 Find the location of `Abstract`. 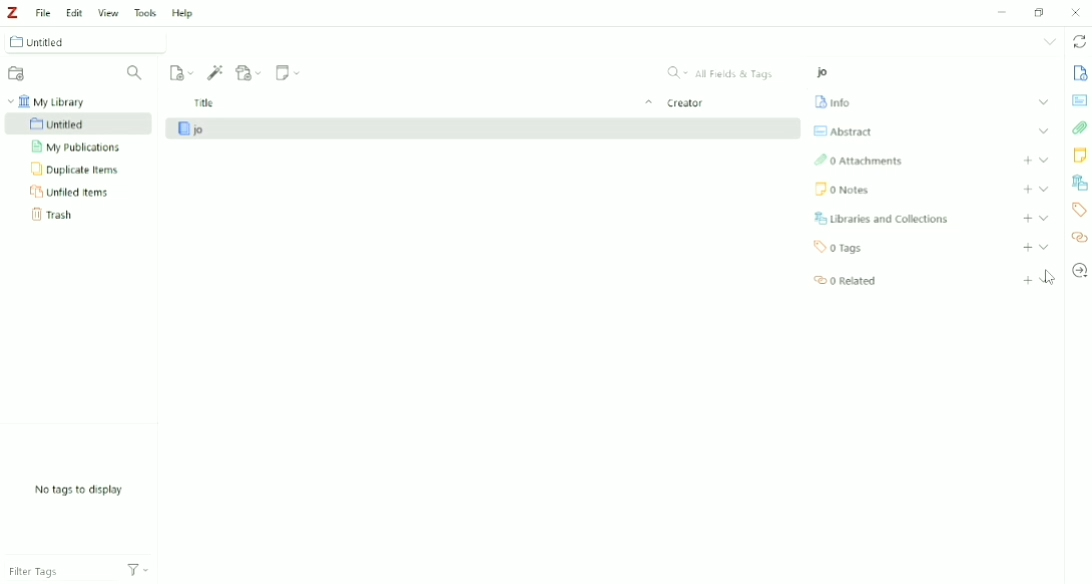

Abstract is located at coordinates (1079, 101).